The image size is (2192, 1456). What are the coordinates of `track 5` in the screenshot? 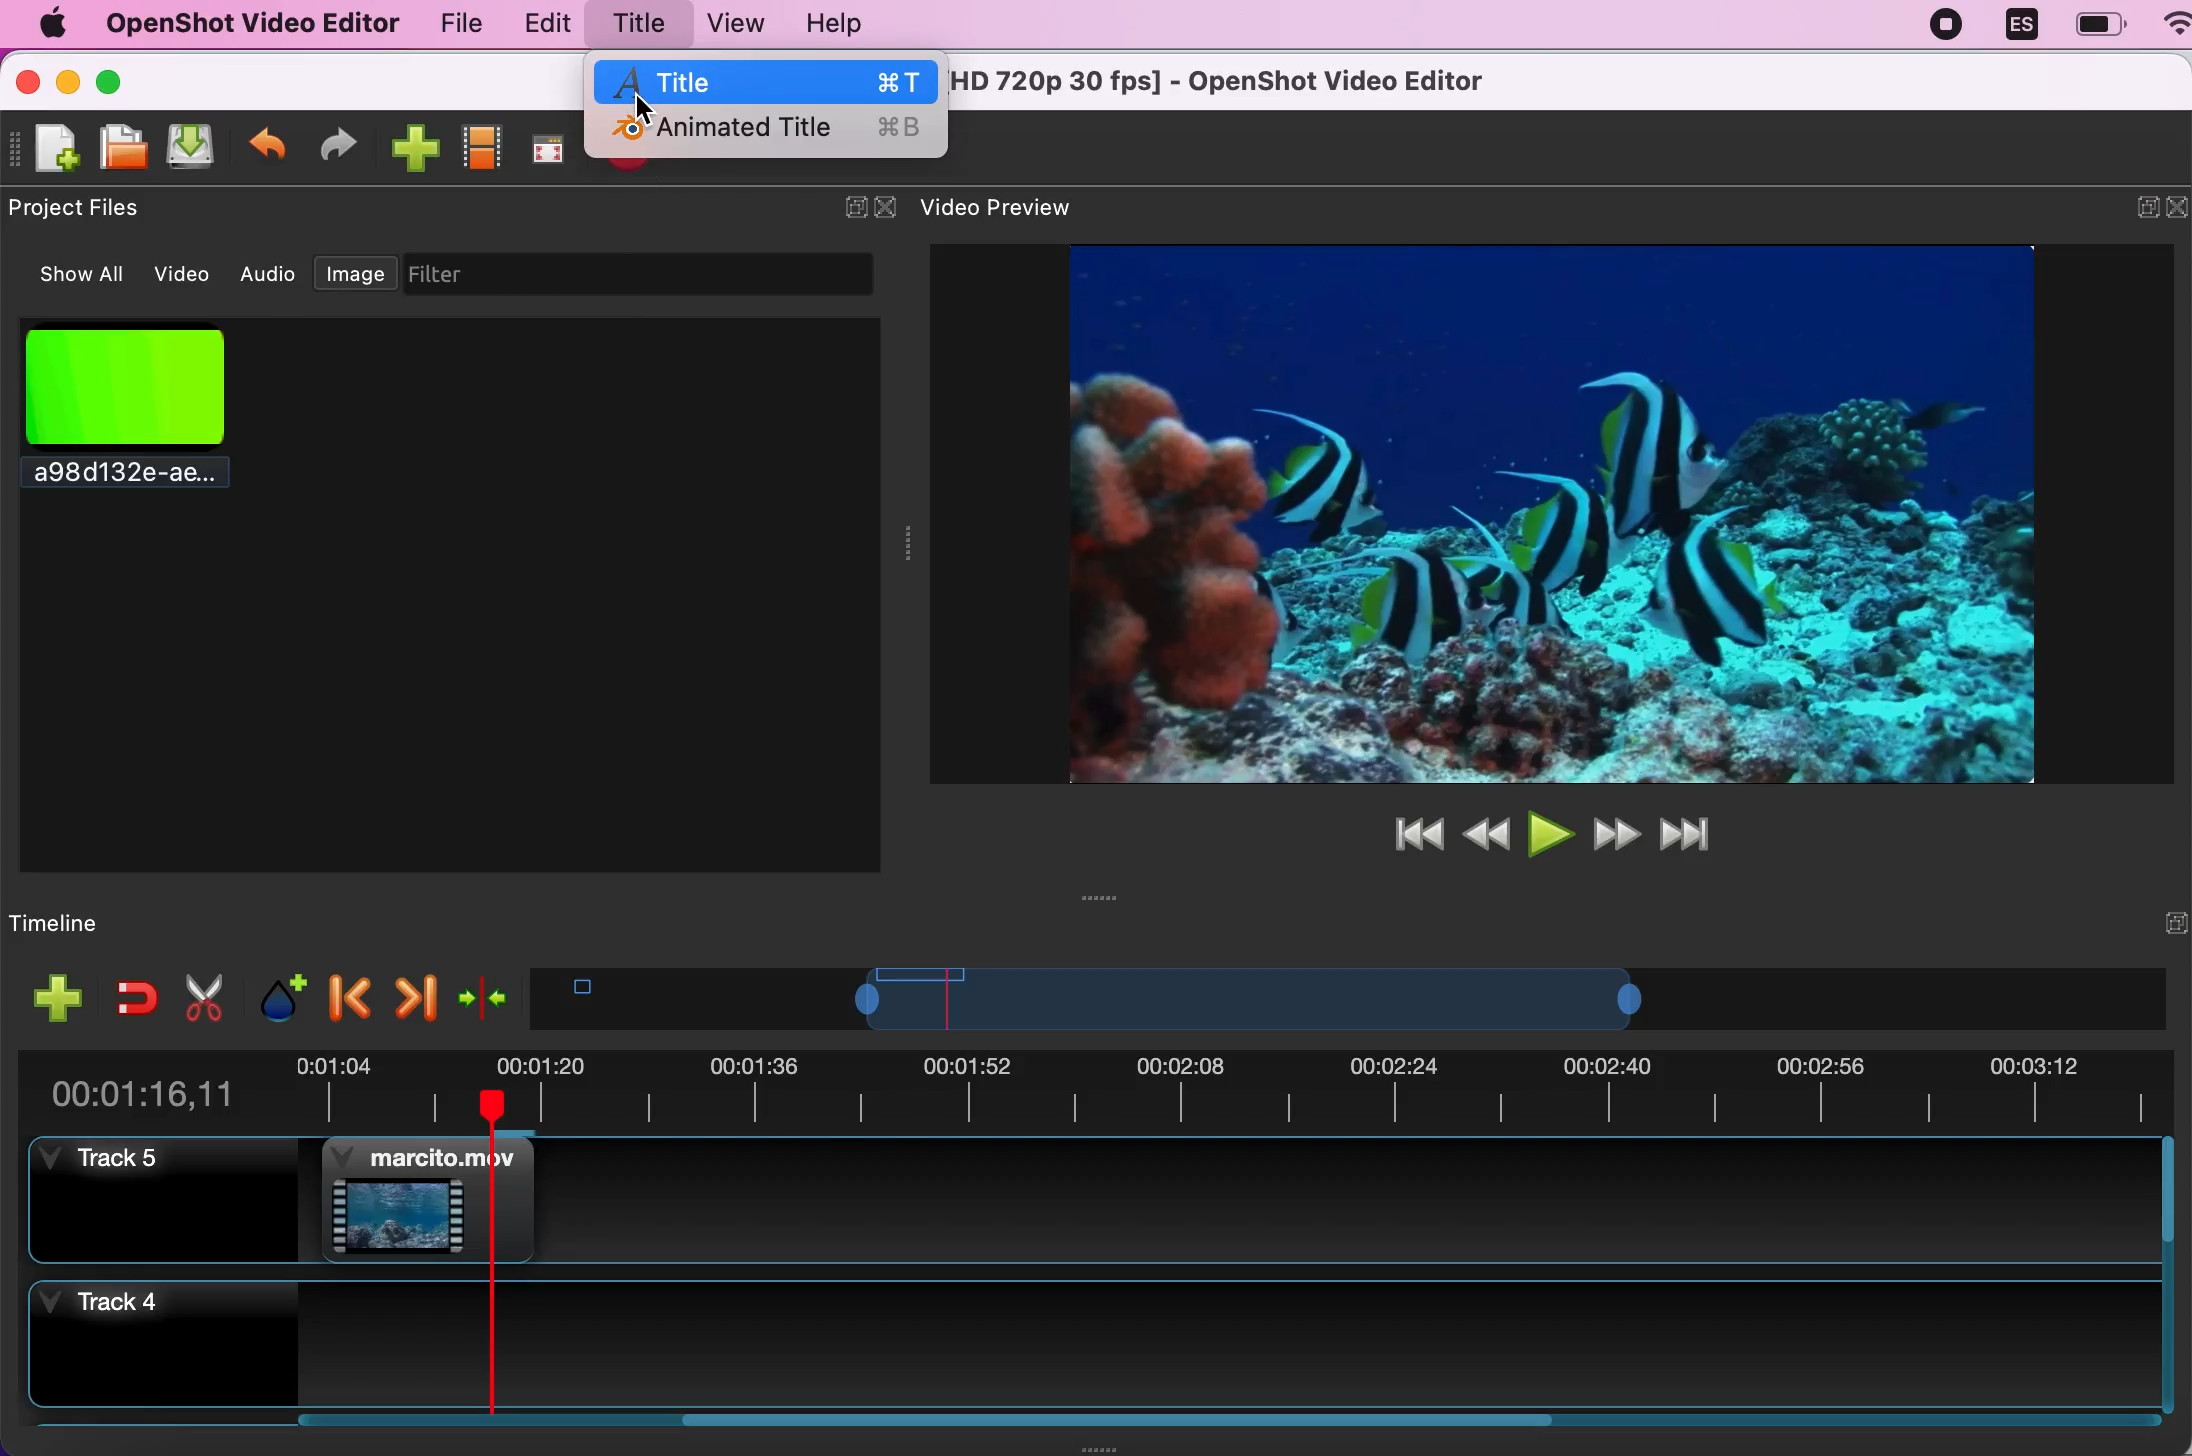 It's located at (175, 1204).